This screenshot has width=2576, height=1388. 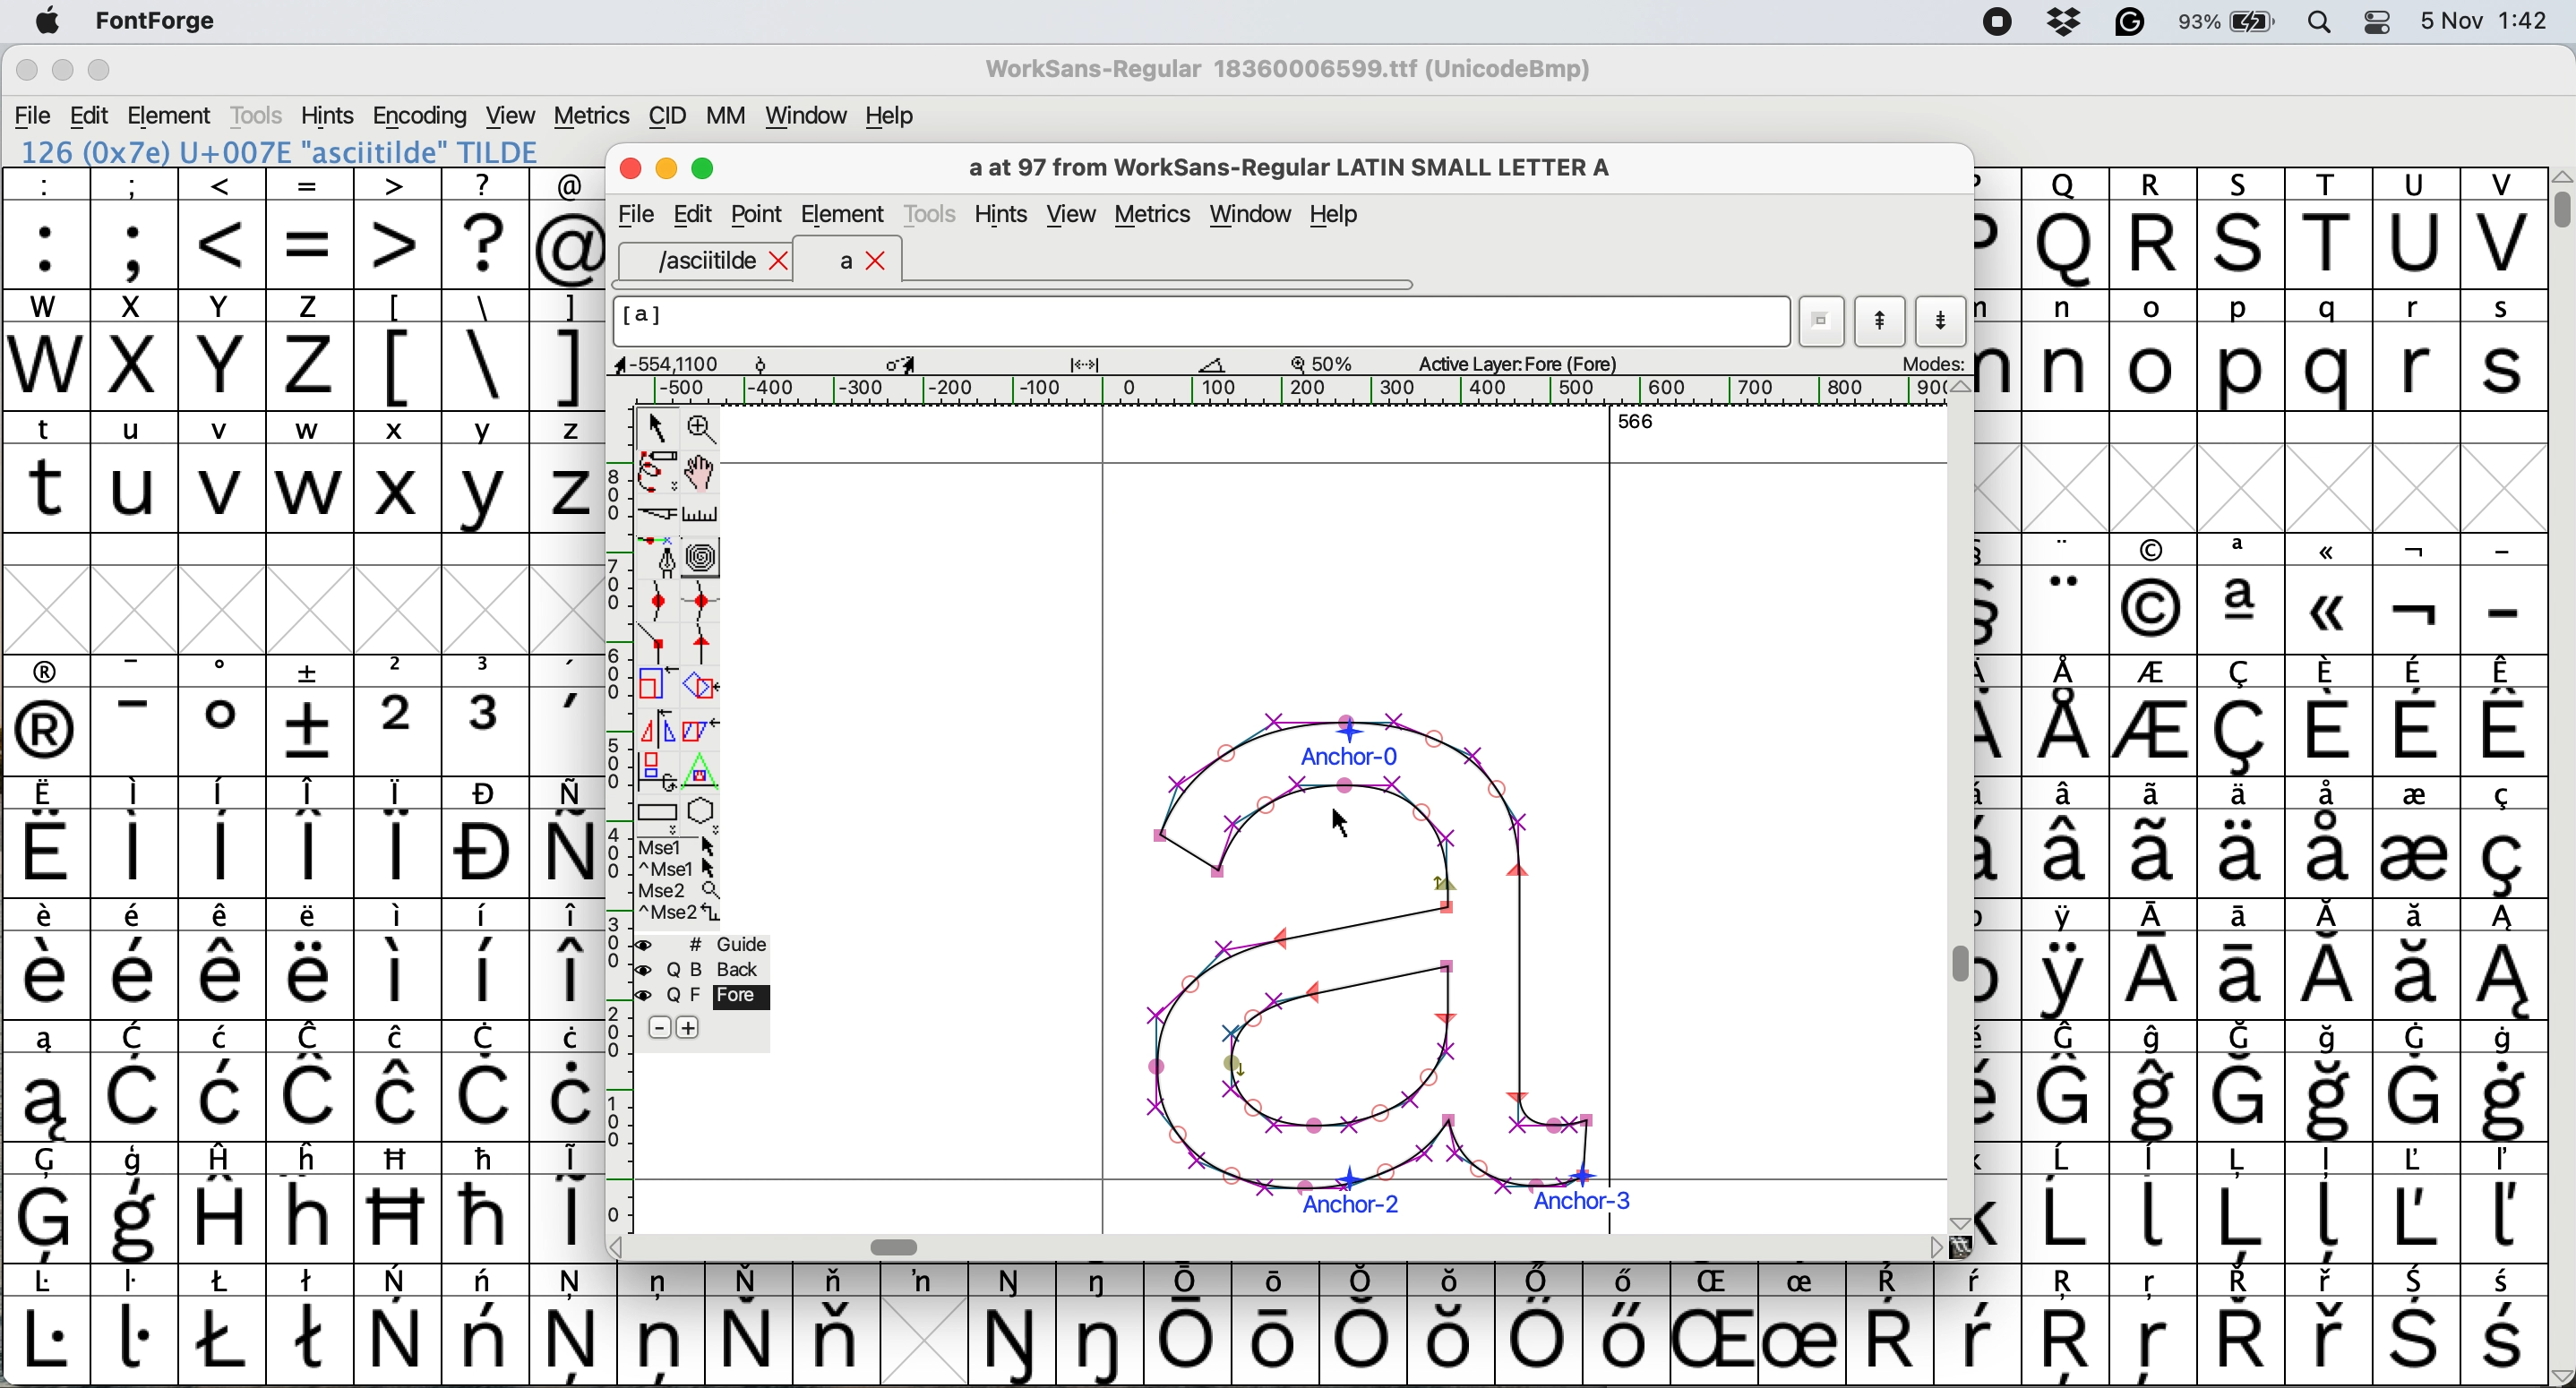 I want to click on add a  point then drag out its control points, so click(x=659, y=556).